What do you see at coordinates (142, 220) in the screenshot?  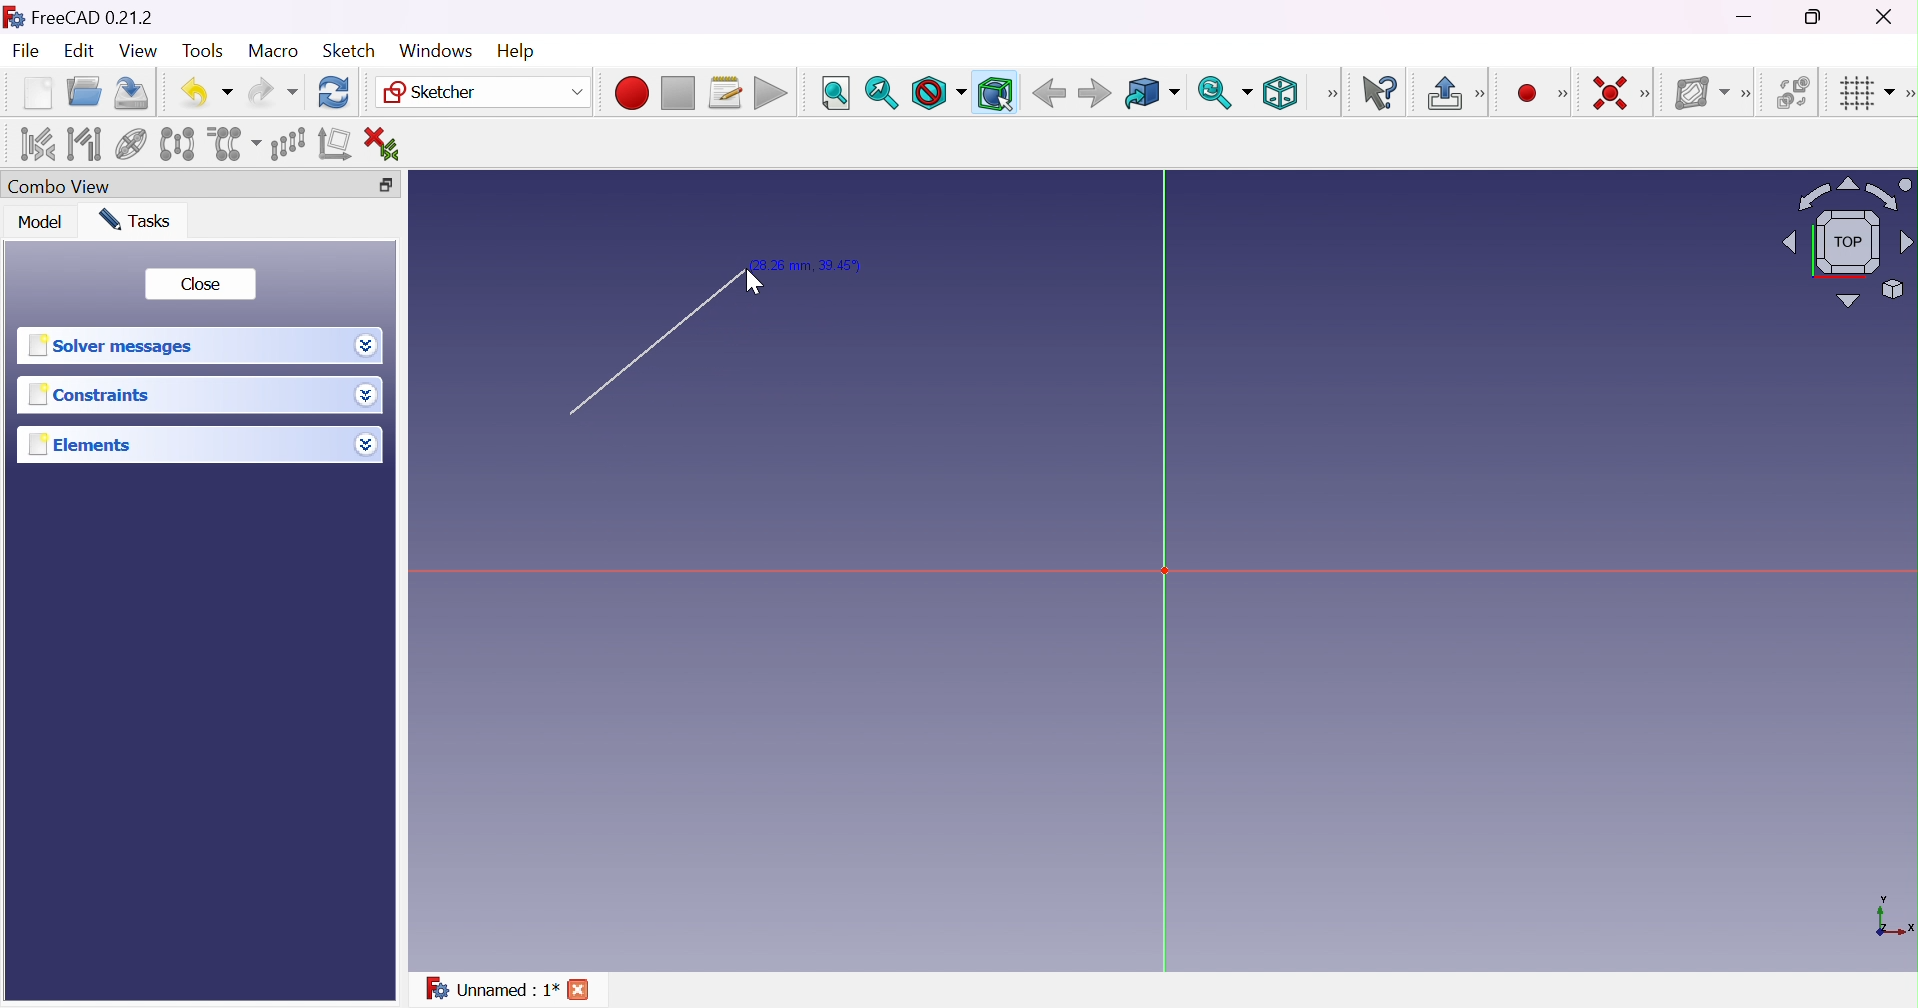 I see `Tasks` at bounding box center [142, 220].